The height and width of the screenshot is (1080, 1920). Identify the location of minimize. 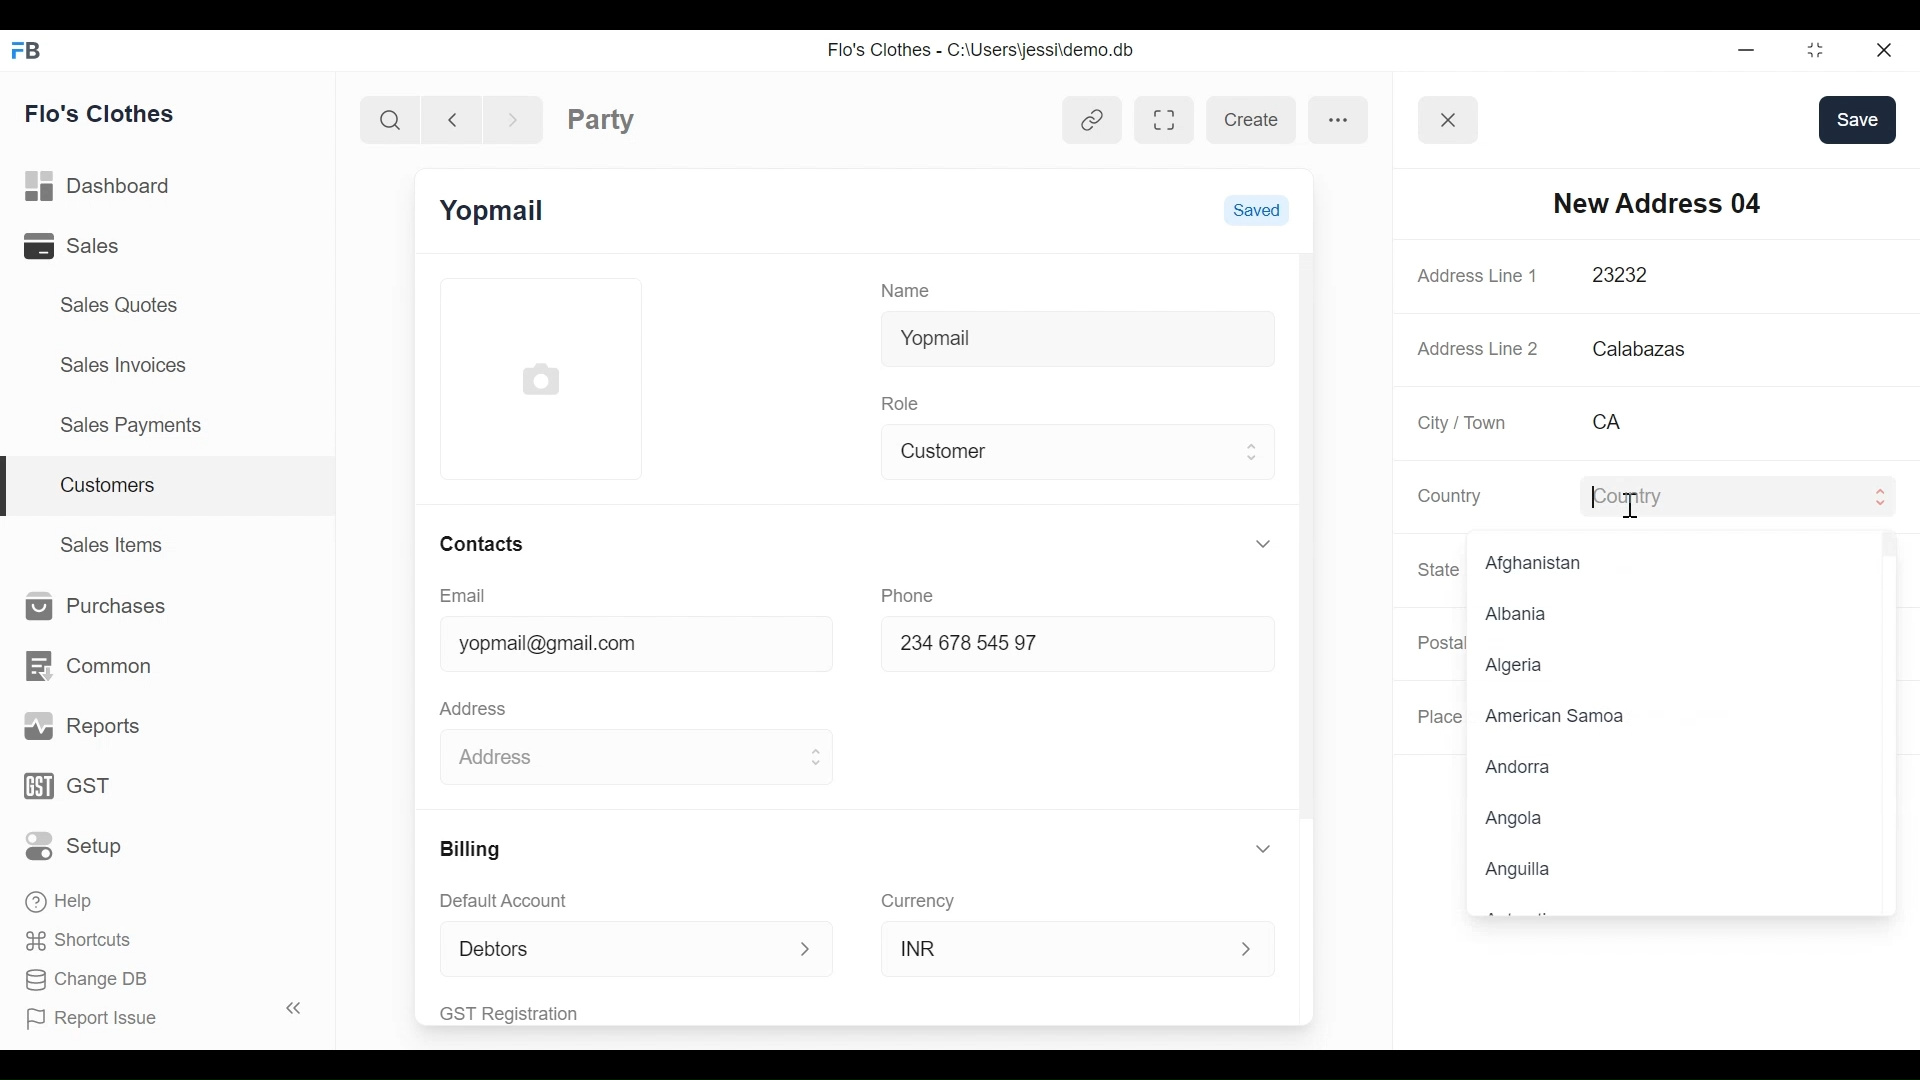
(1744, 49).